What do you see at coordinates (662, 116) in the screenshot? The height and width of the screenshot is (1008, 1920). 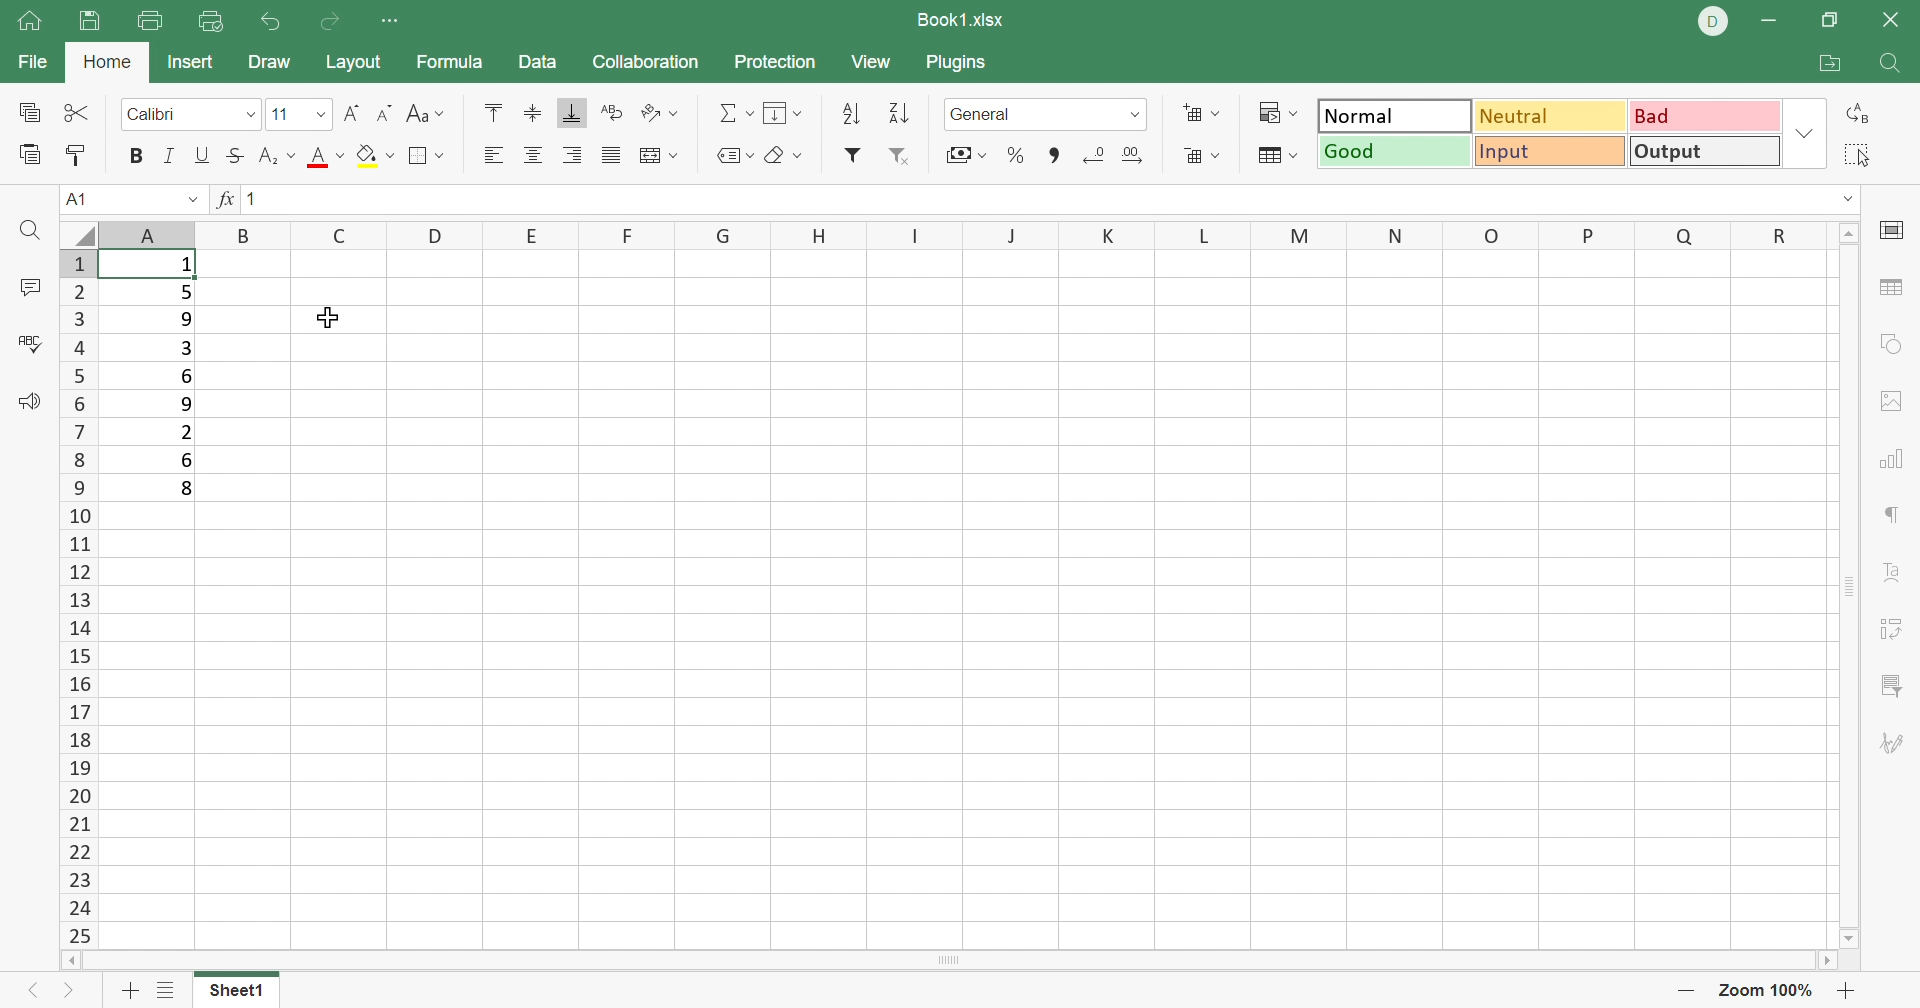 I see `Orientation` at bounding box center [662, 116].